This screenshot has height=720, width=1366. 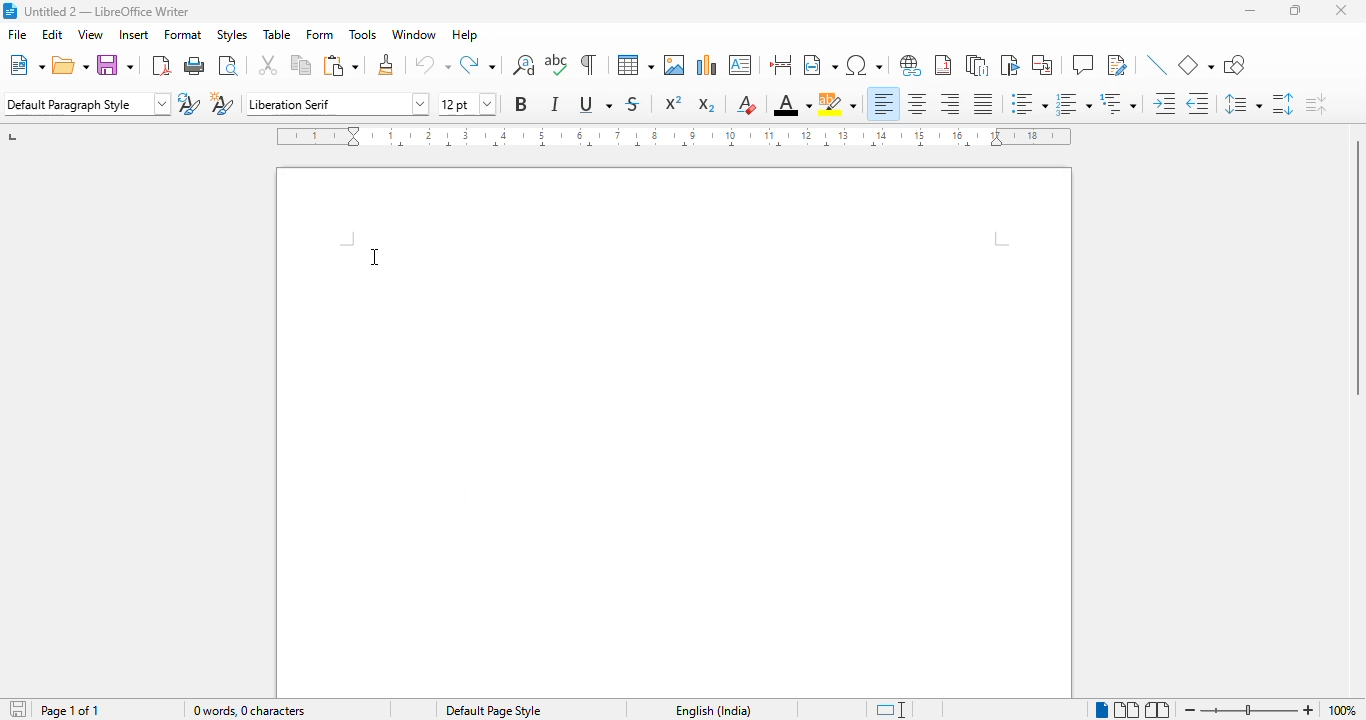 What do you see at coordinates (301, 65) in the screenshot?
I see `copy` at bounding box center [301, 65].